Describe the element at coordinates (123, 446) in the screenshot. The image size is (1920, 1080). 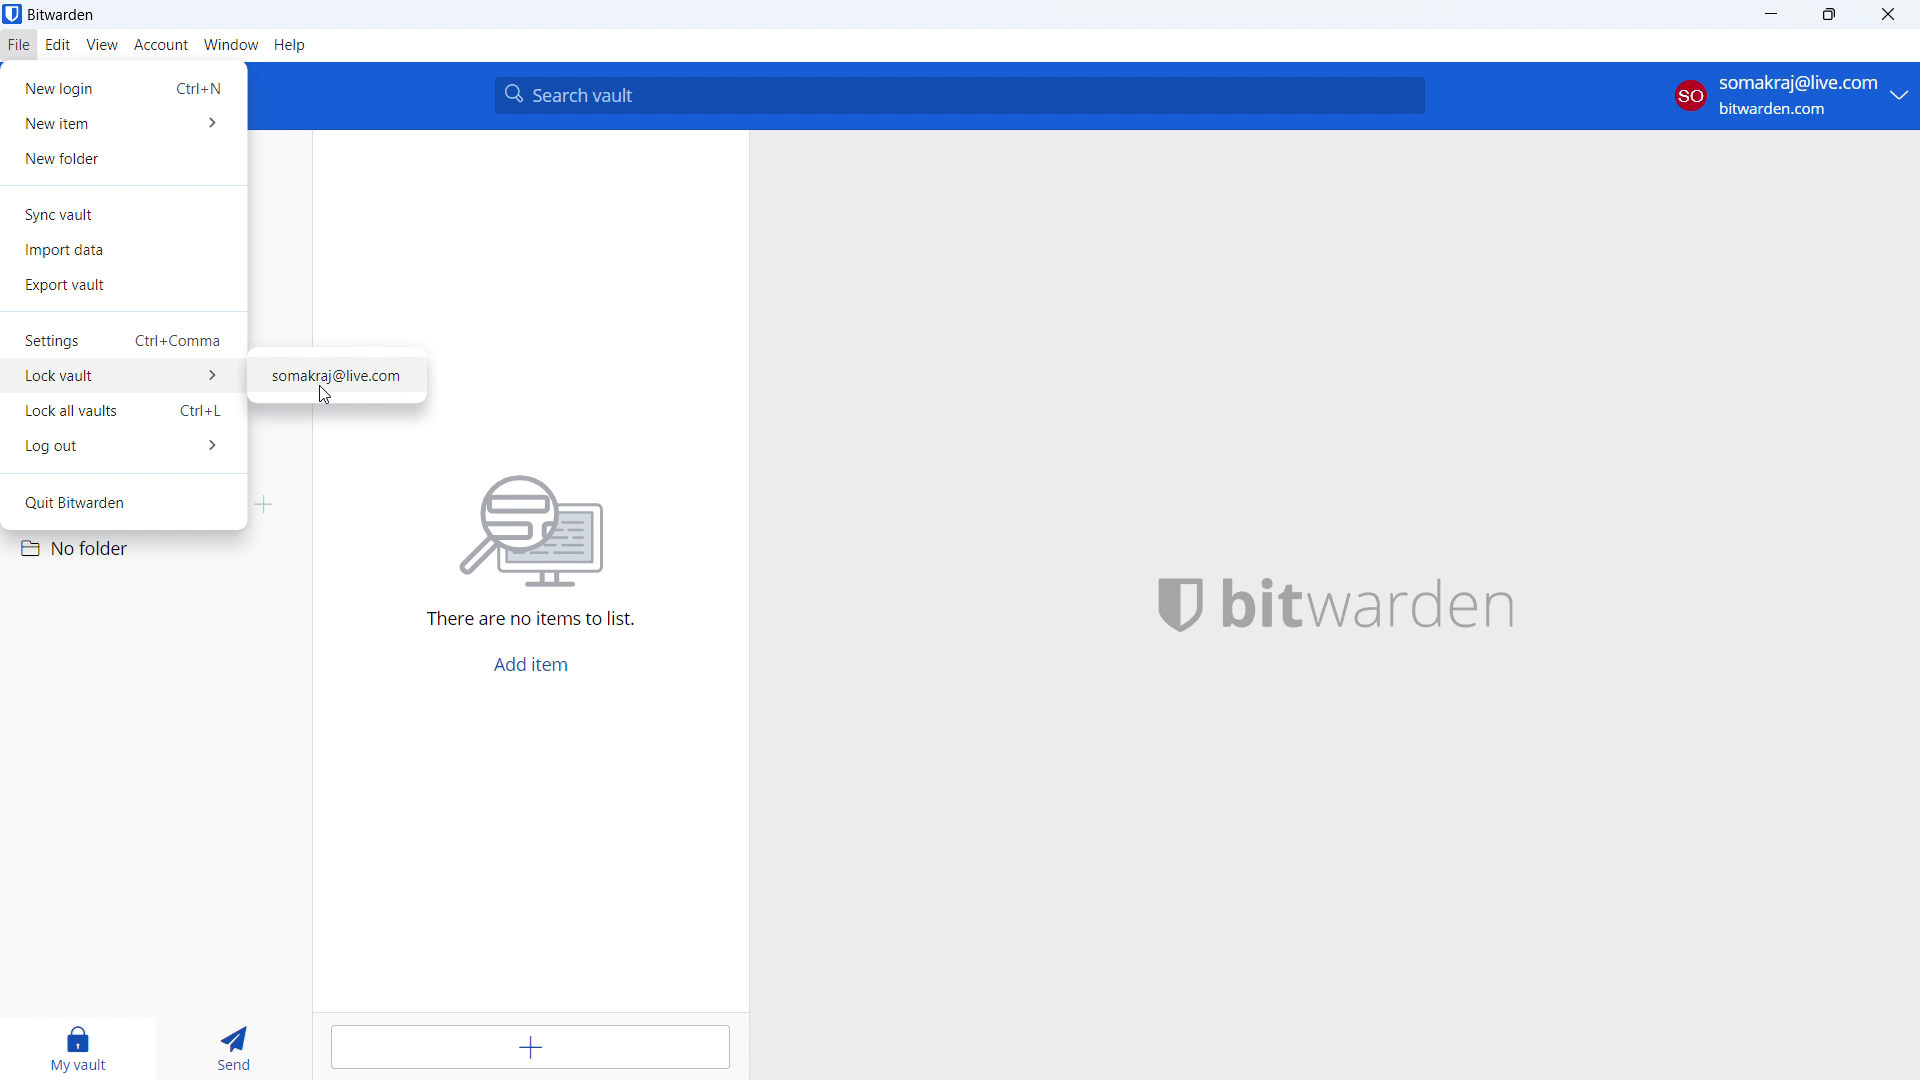
I see `log out` at that location.